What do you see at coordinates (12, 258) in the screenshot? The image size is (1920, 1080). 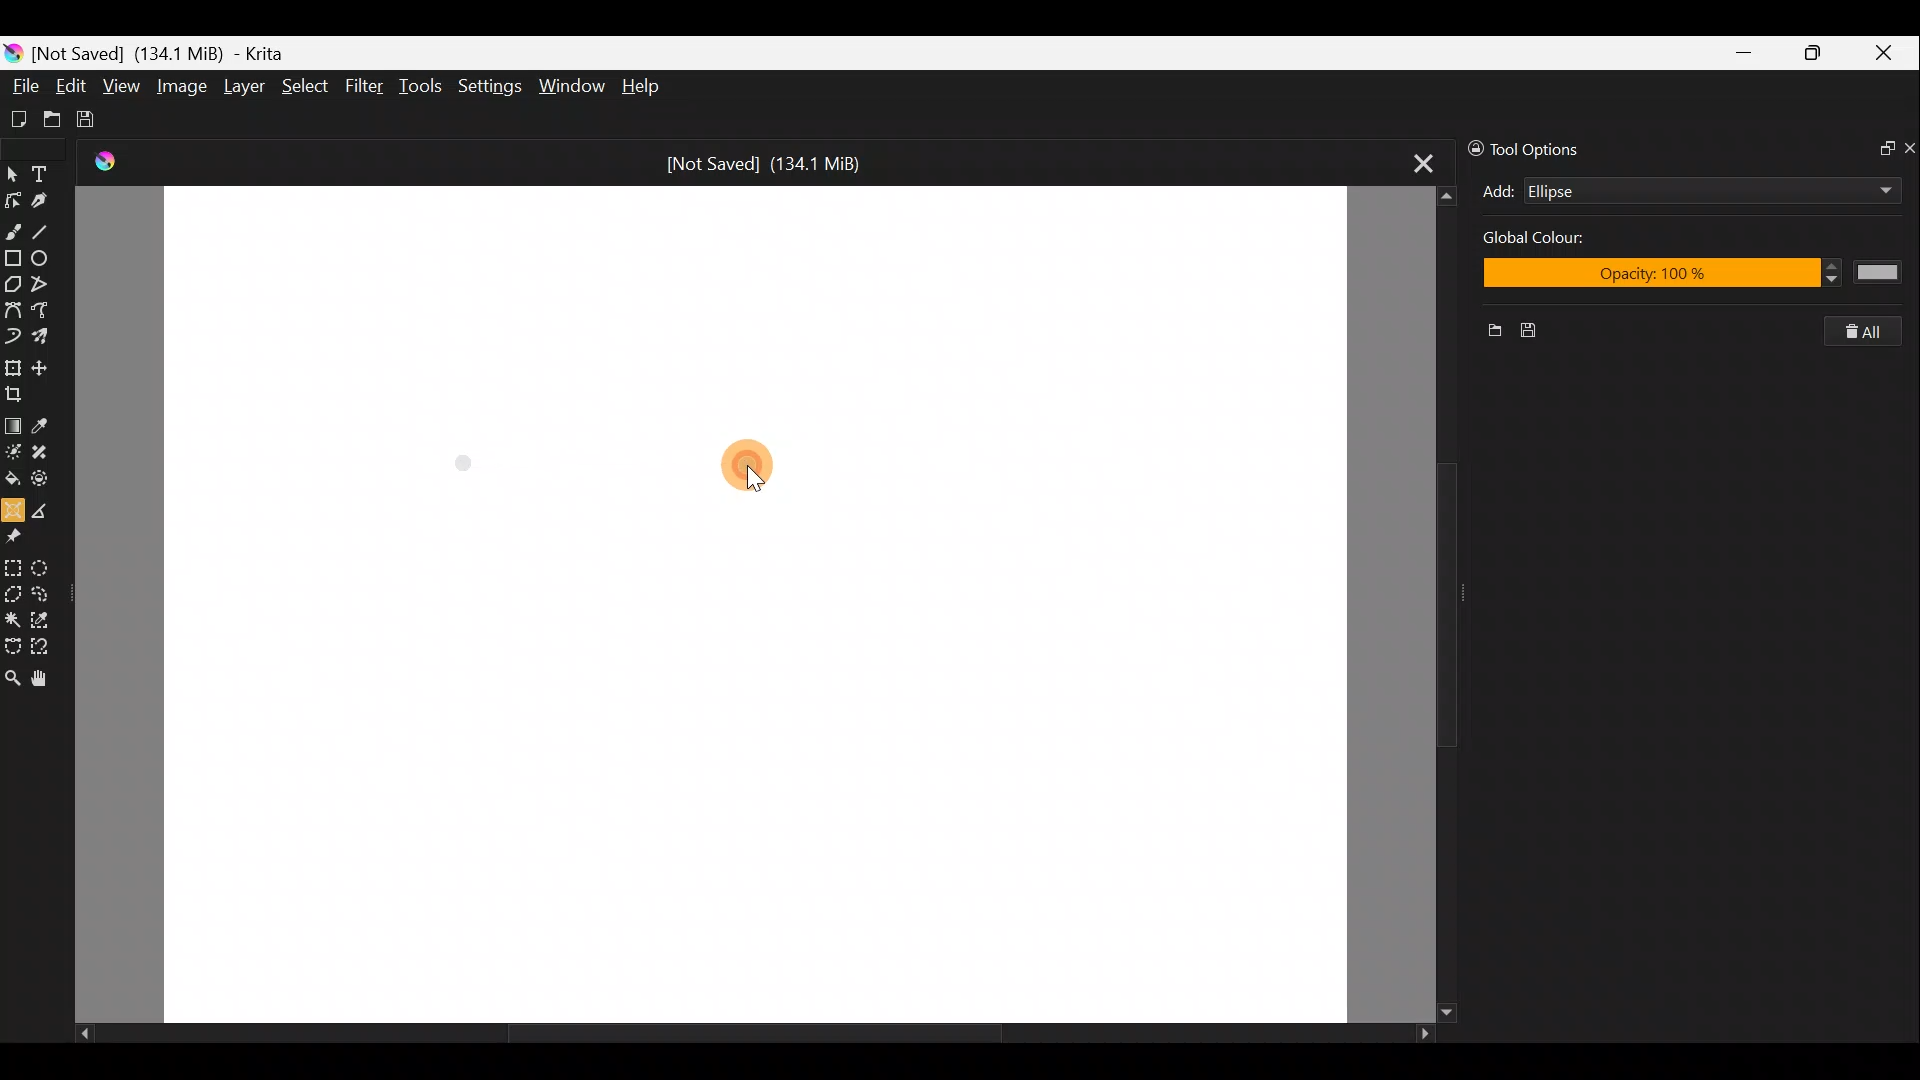 I see `Rectangle` at bounding box center [12, 258].